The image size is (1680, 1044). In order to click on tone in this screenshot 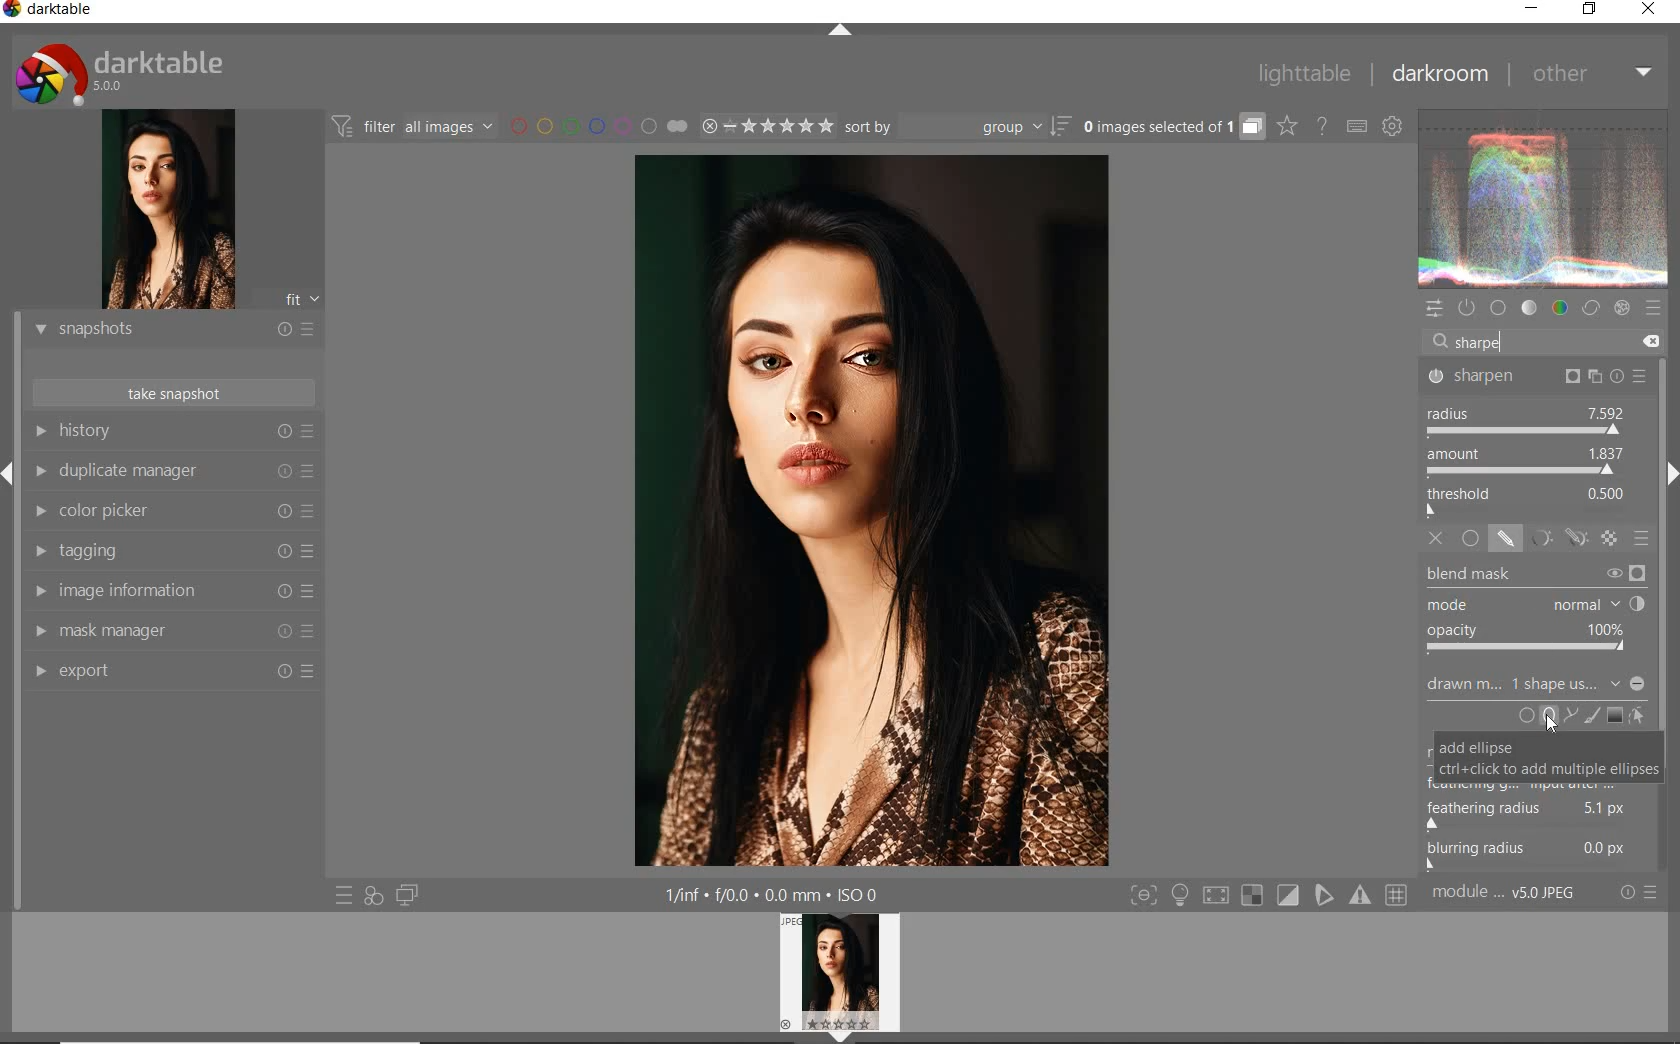, I will do `click(1529, 310)`.